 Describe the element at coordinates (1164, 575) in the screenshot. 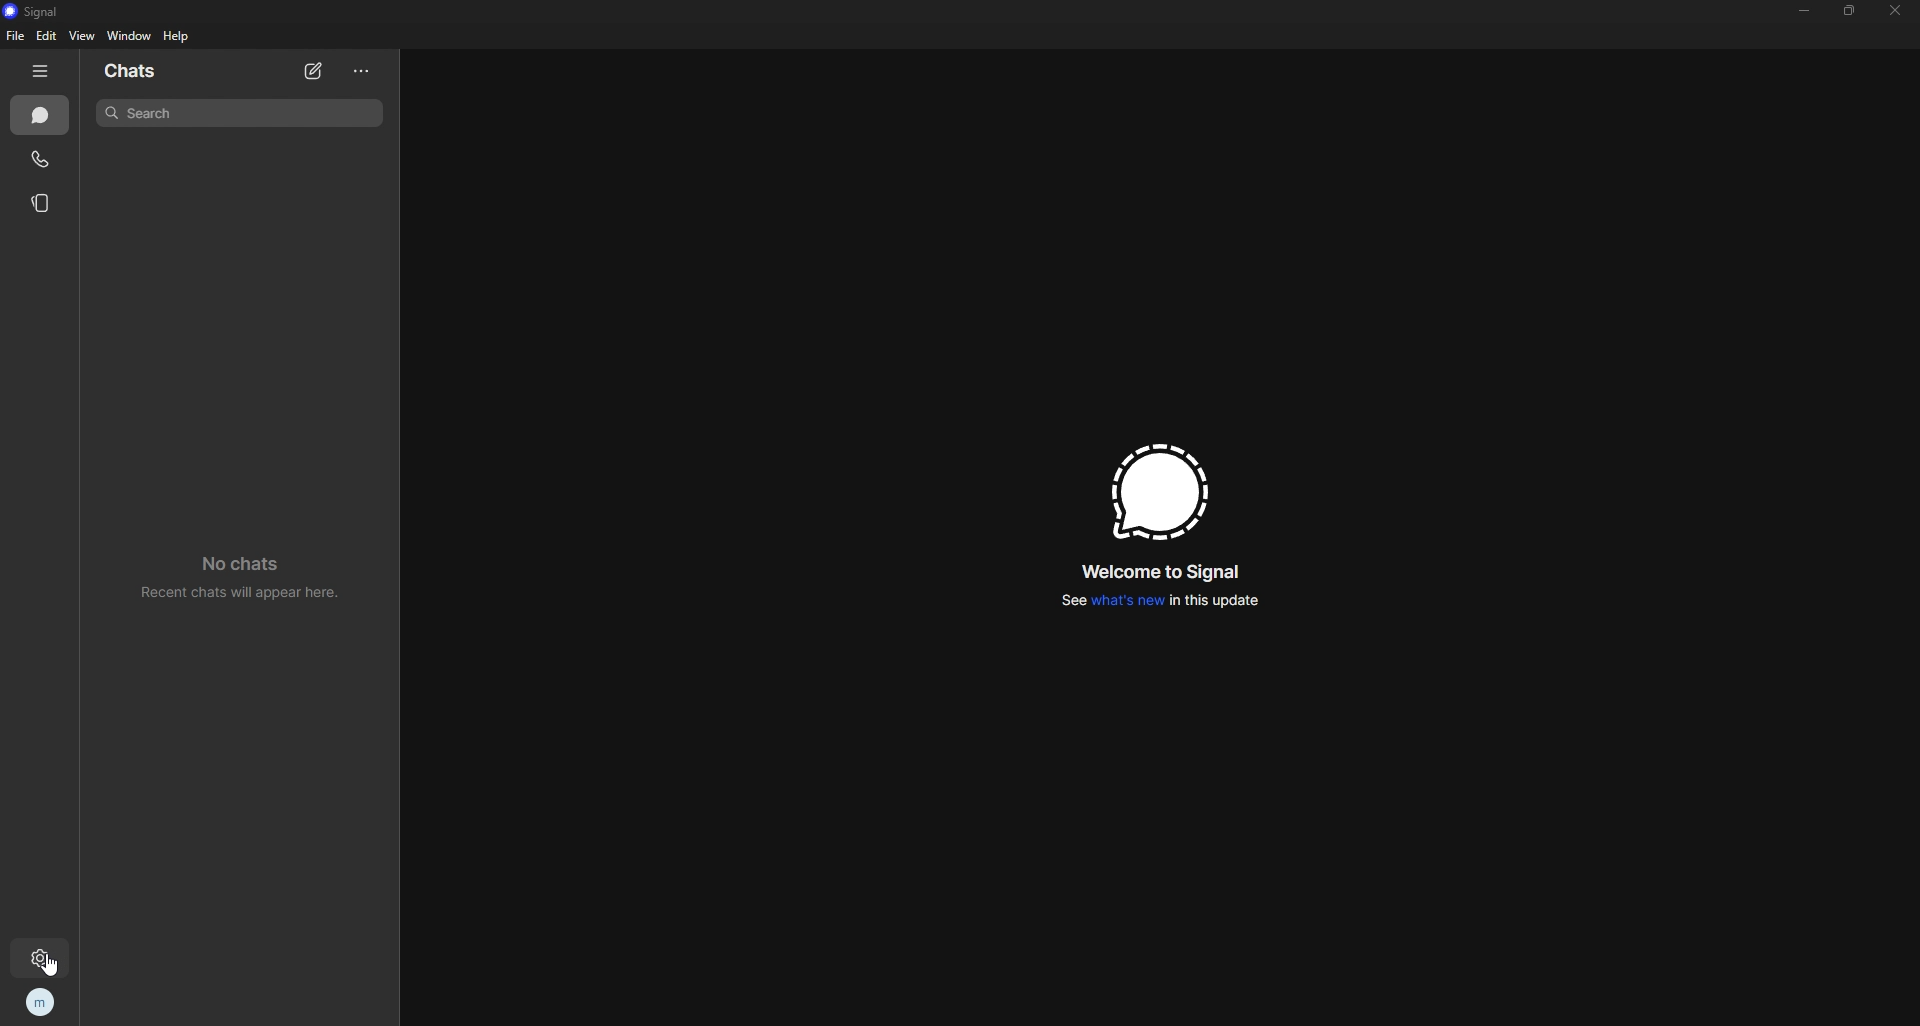

I see `welcome to signal` at that location.